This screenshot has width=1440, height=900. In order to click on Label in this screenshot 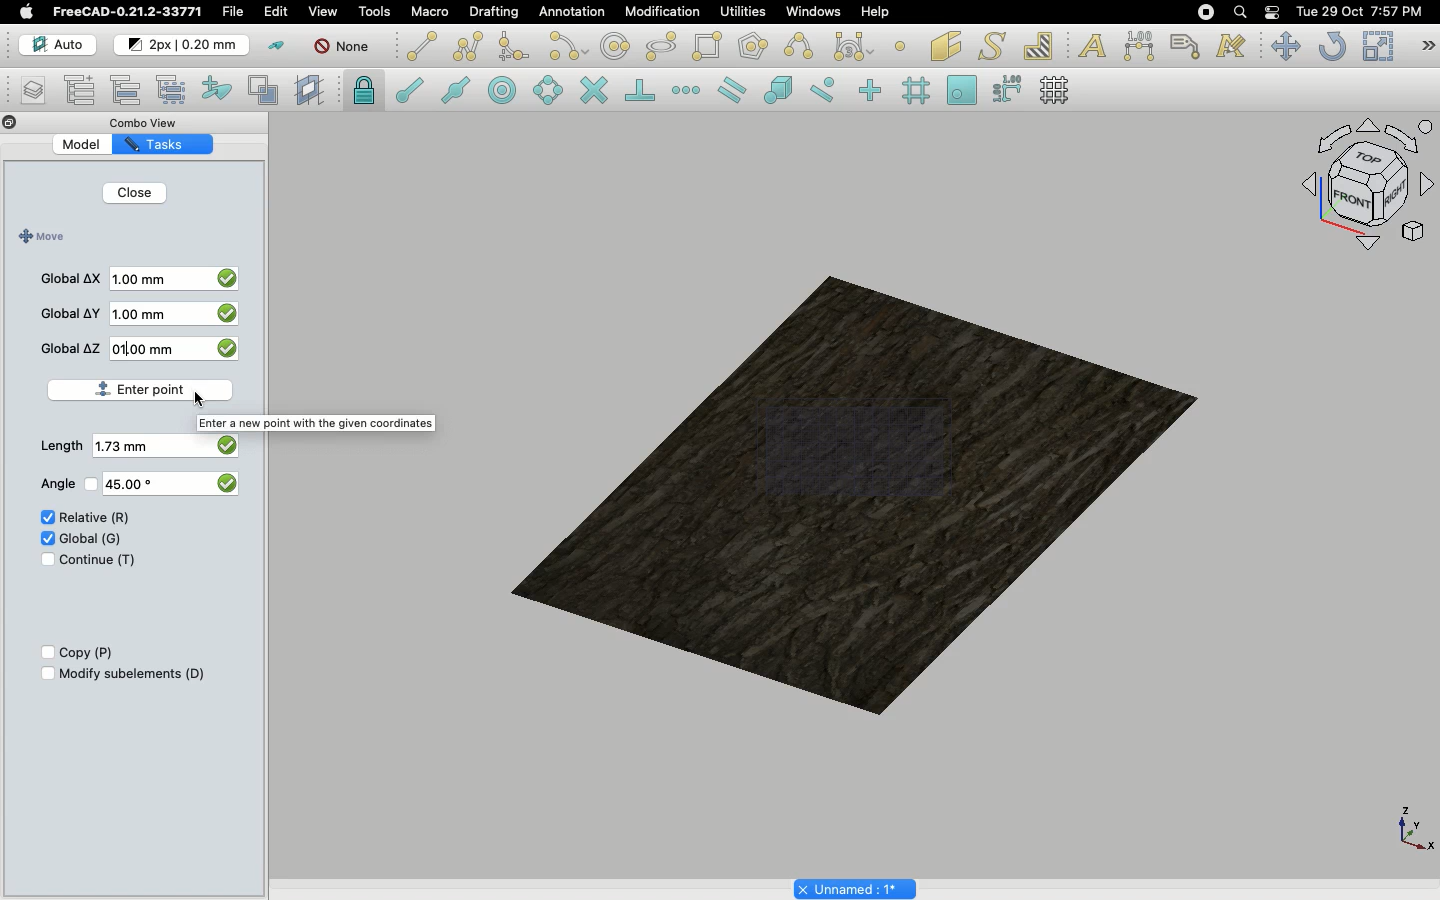, I will do `click(1188, 46)`.